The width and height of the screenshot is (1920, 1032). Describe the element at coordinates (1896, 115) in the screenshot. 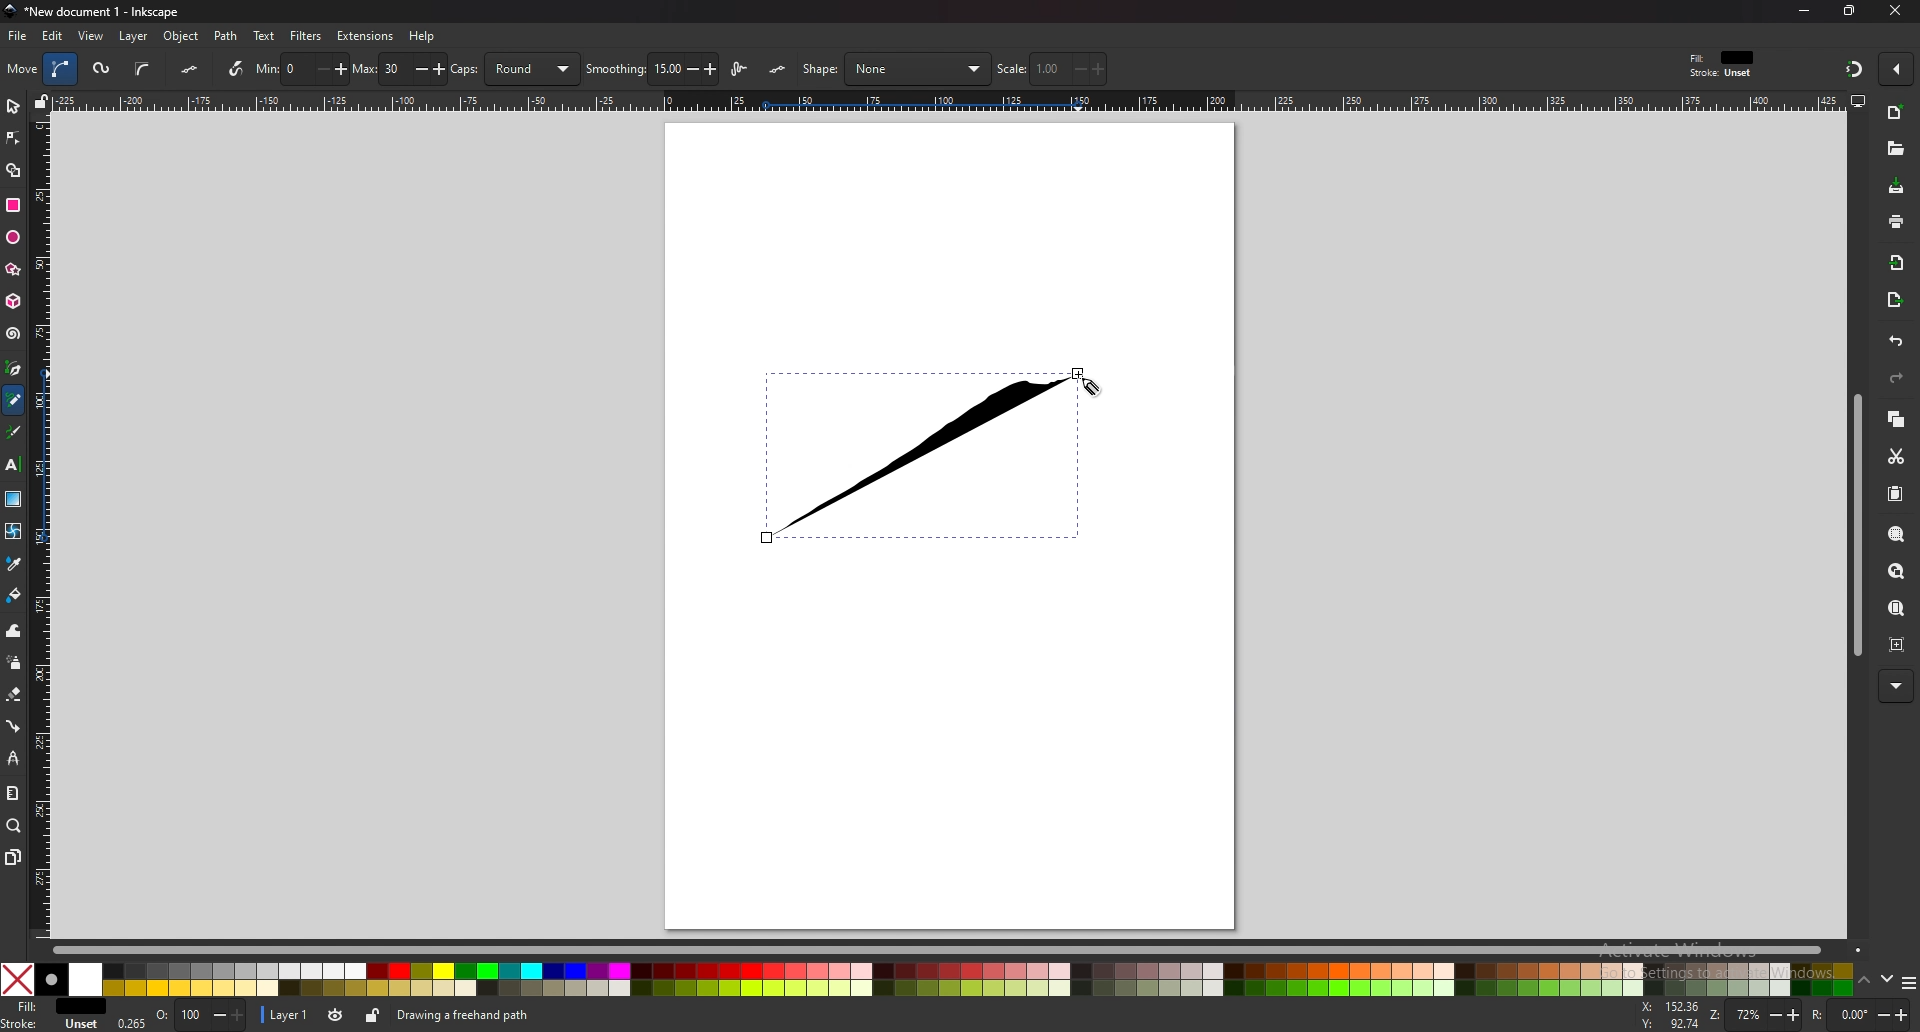

I see `new` at that location.